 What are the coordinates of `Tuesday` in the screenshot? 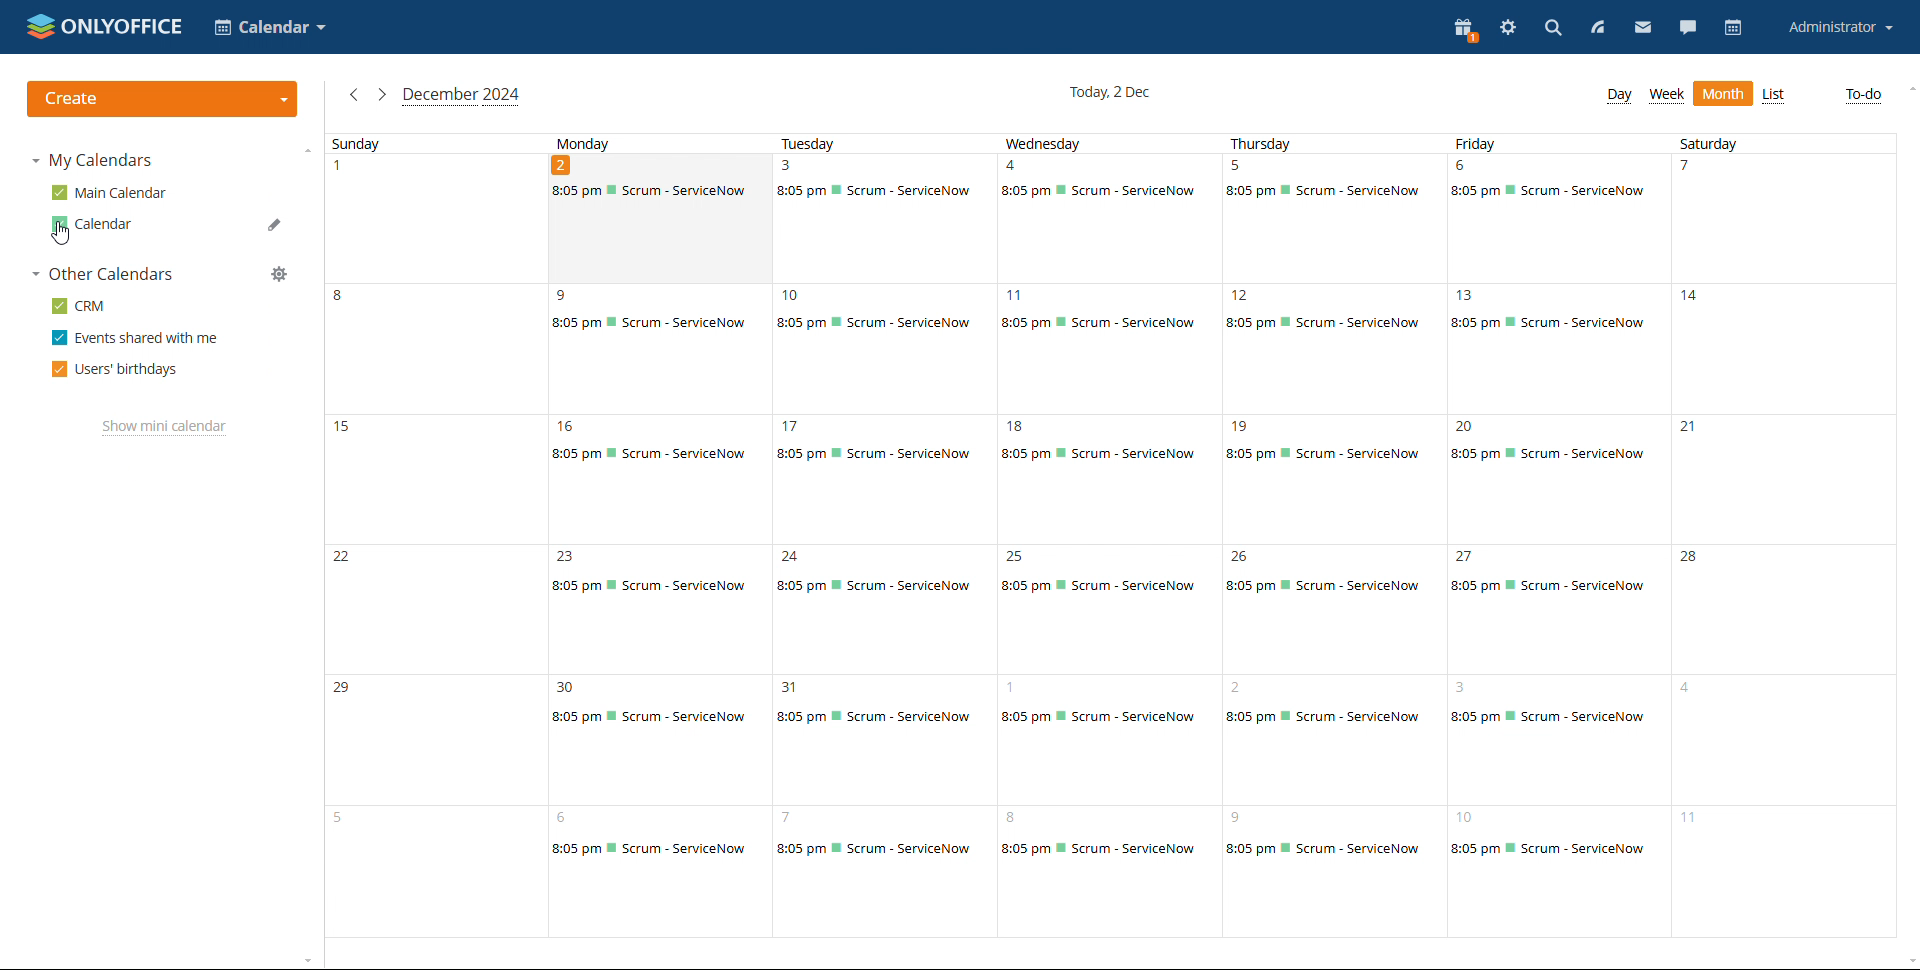 It's located at (882, 536).